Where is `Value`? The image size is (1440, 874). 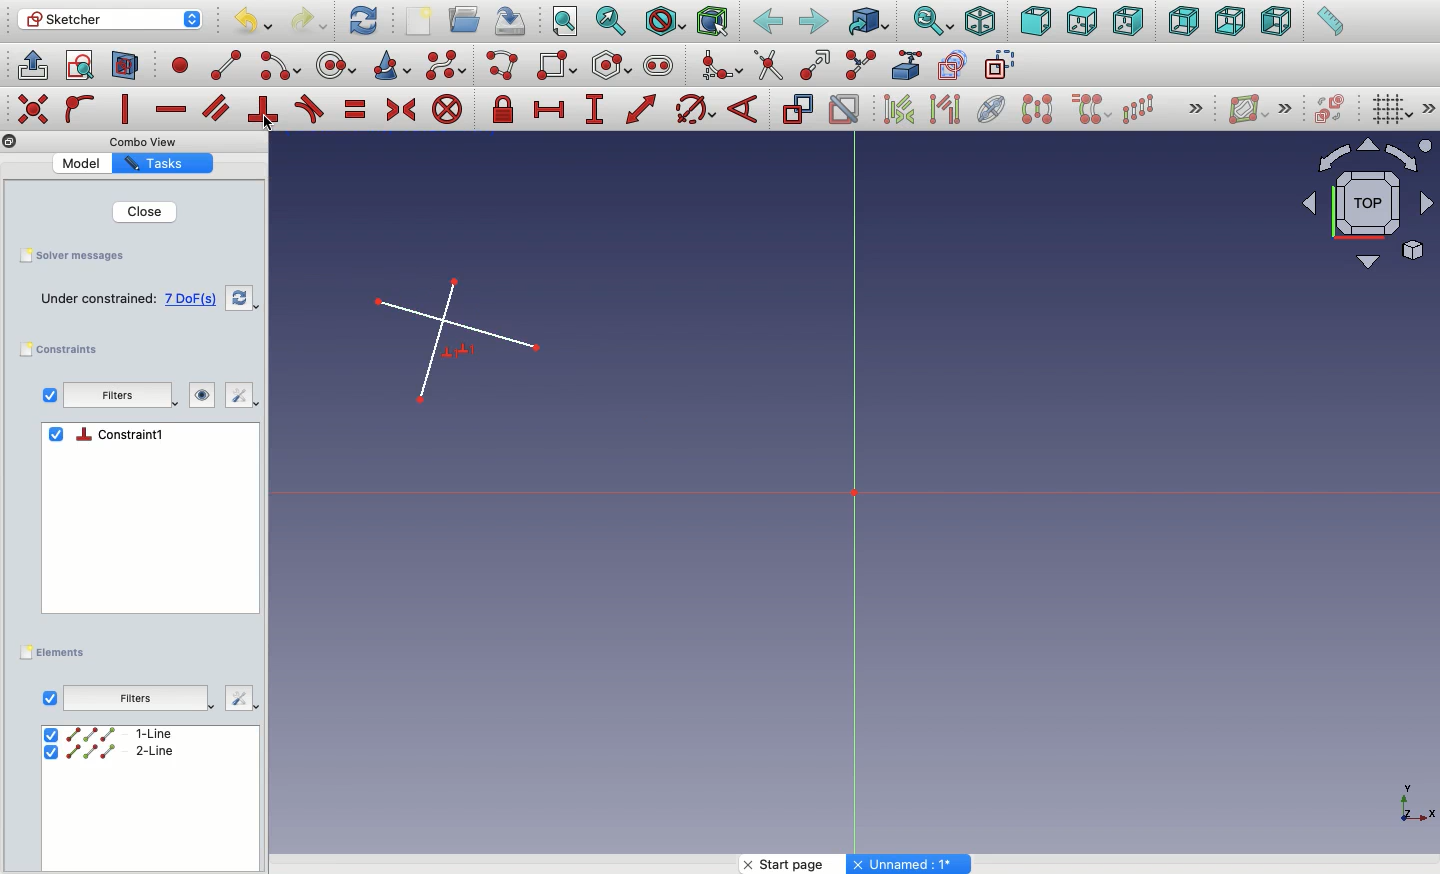
Value is located at coordinates (81, 164).